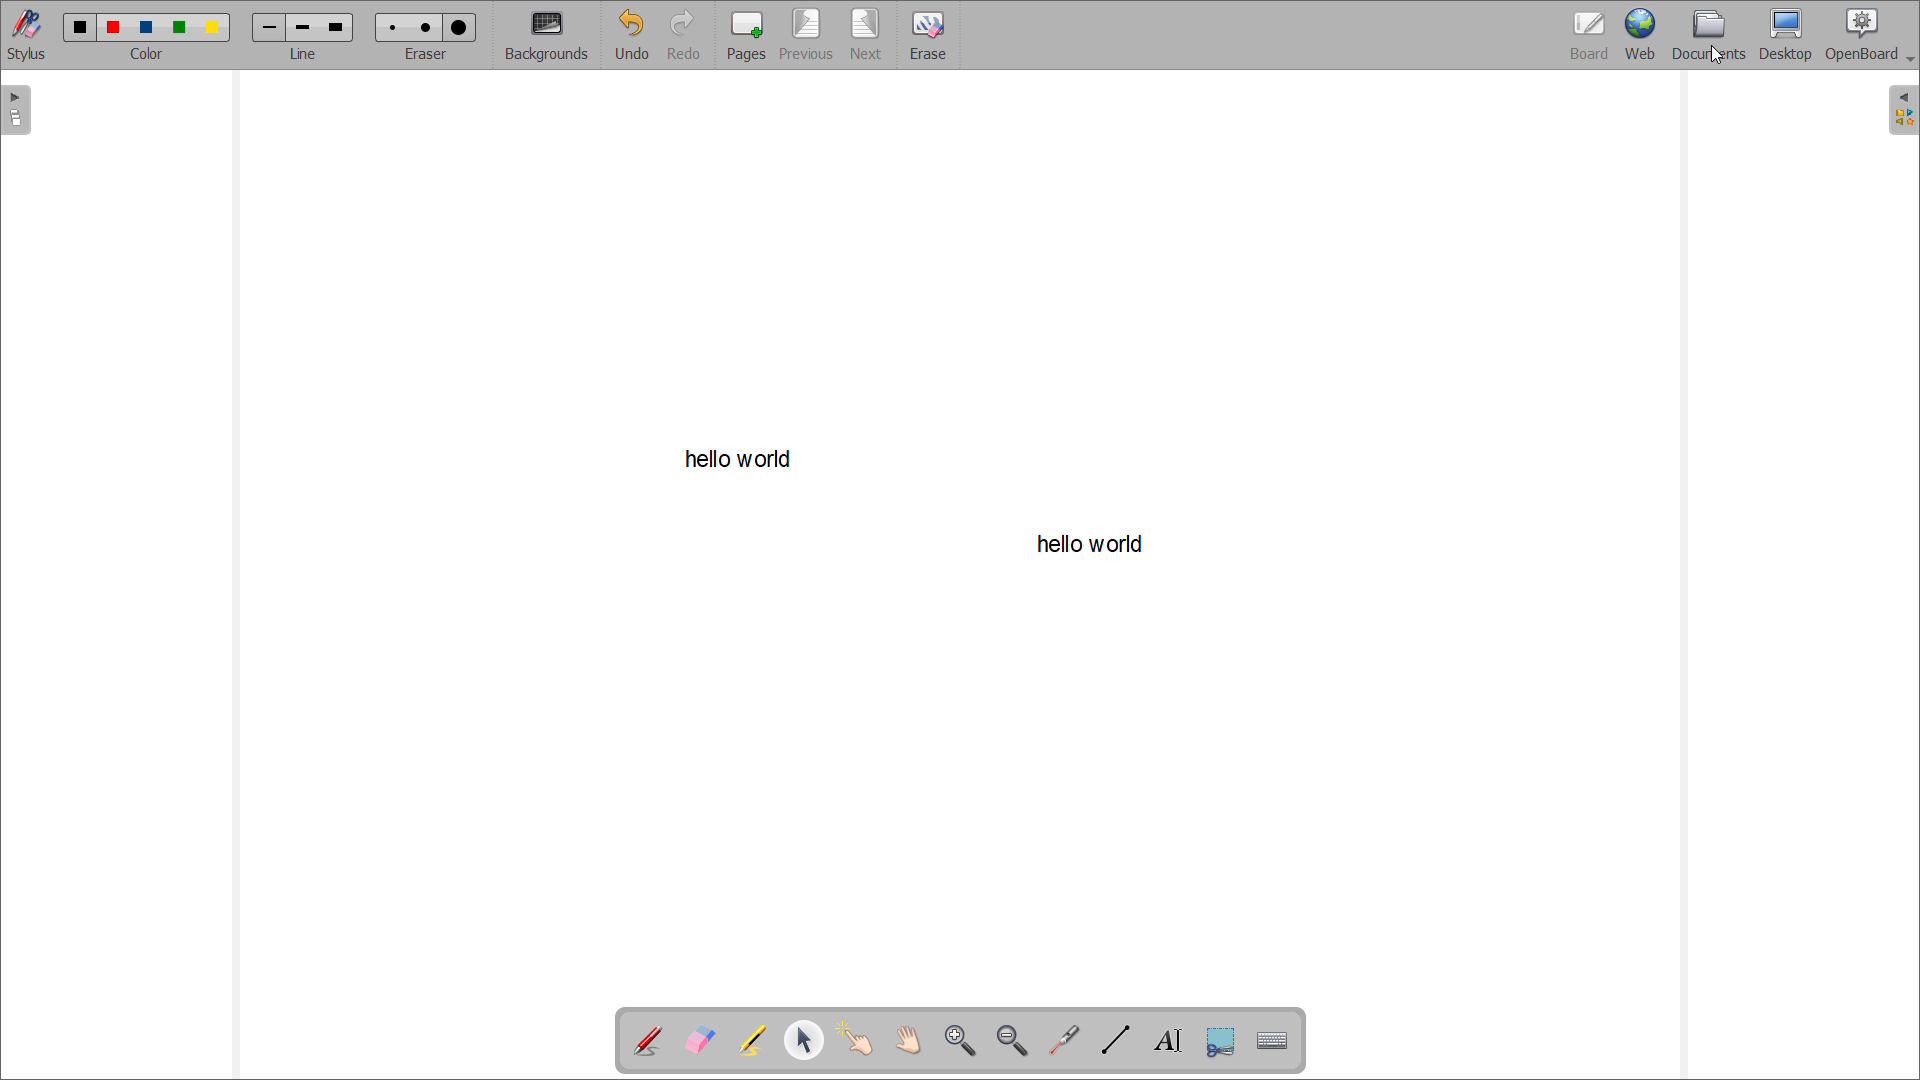 The width and height of the screenshot is (1920, 1080). Describe the element at coordinates (809, 33) in the screenshot. I see `previous page` at that location.